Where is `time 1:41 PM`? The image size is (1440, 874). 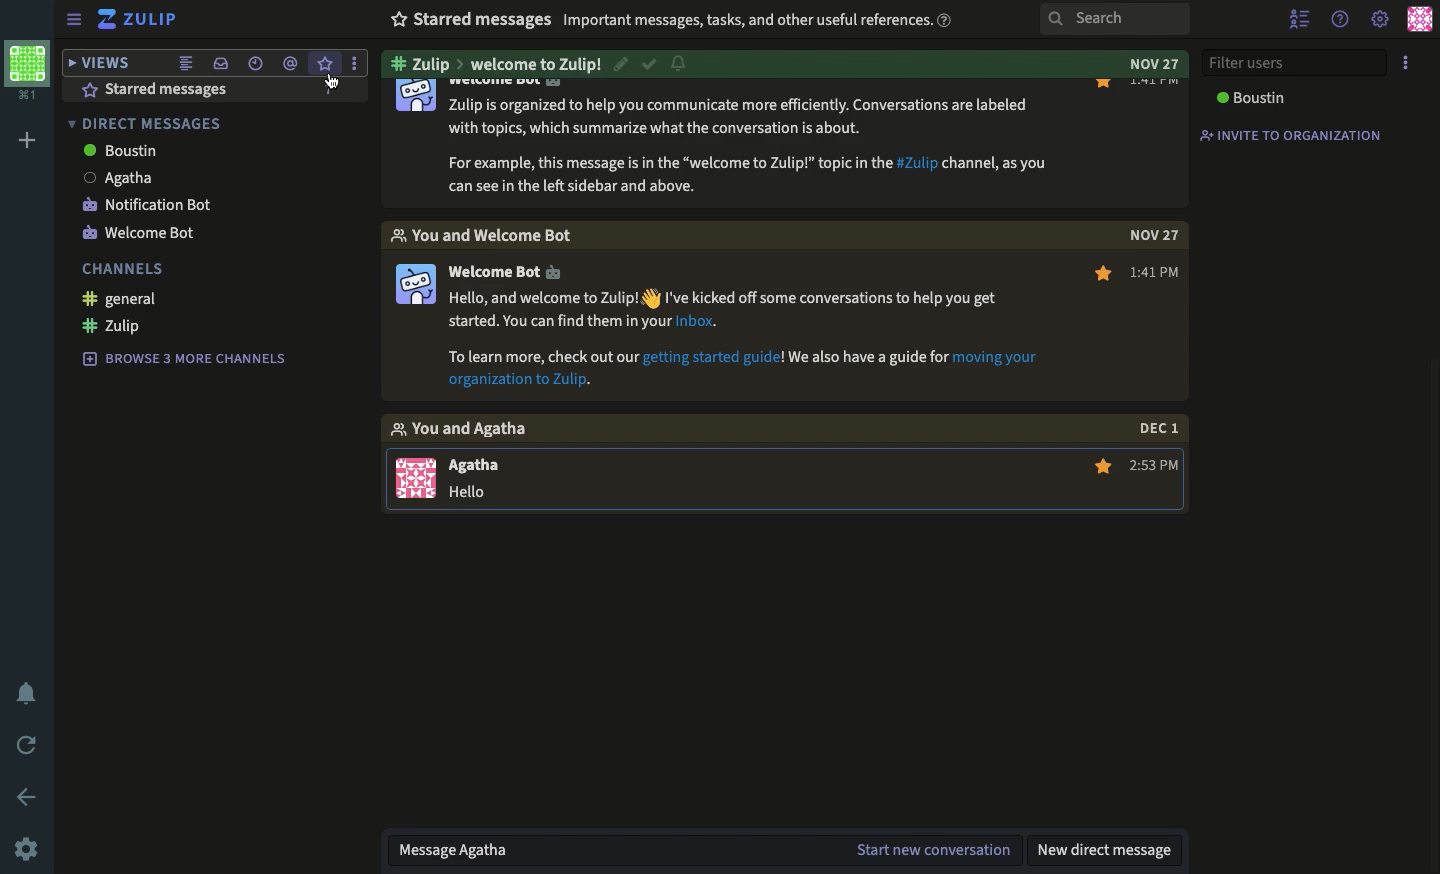 time 1:41 PM is located at coordinates (1158, 273).